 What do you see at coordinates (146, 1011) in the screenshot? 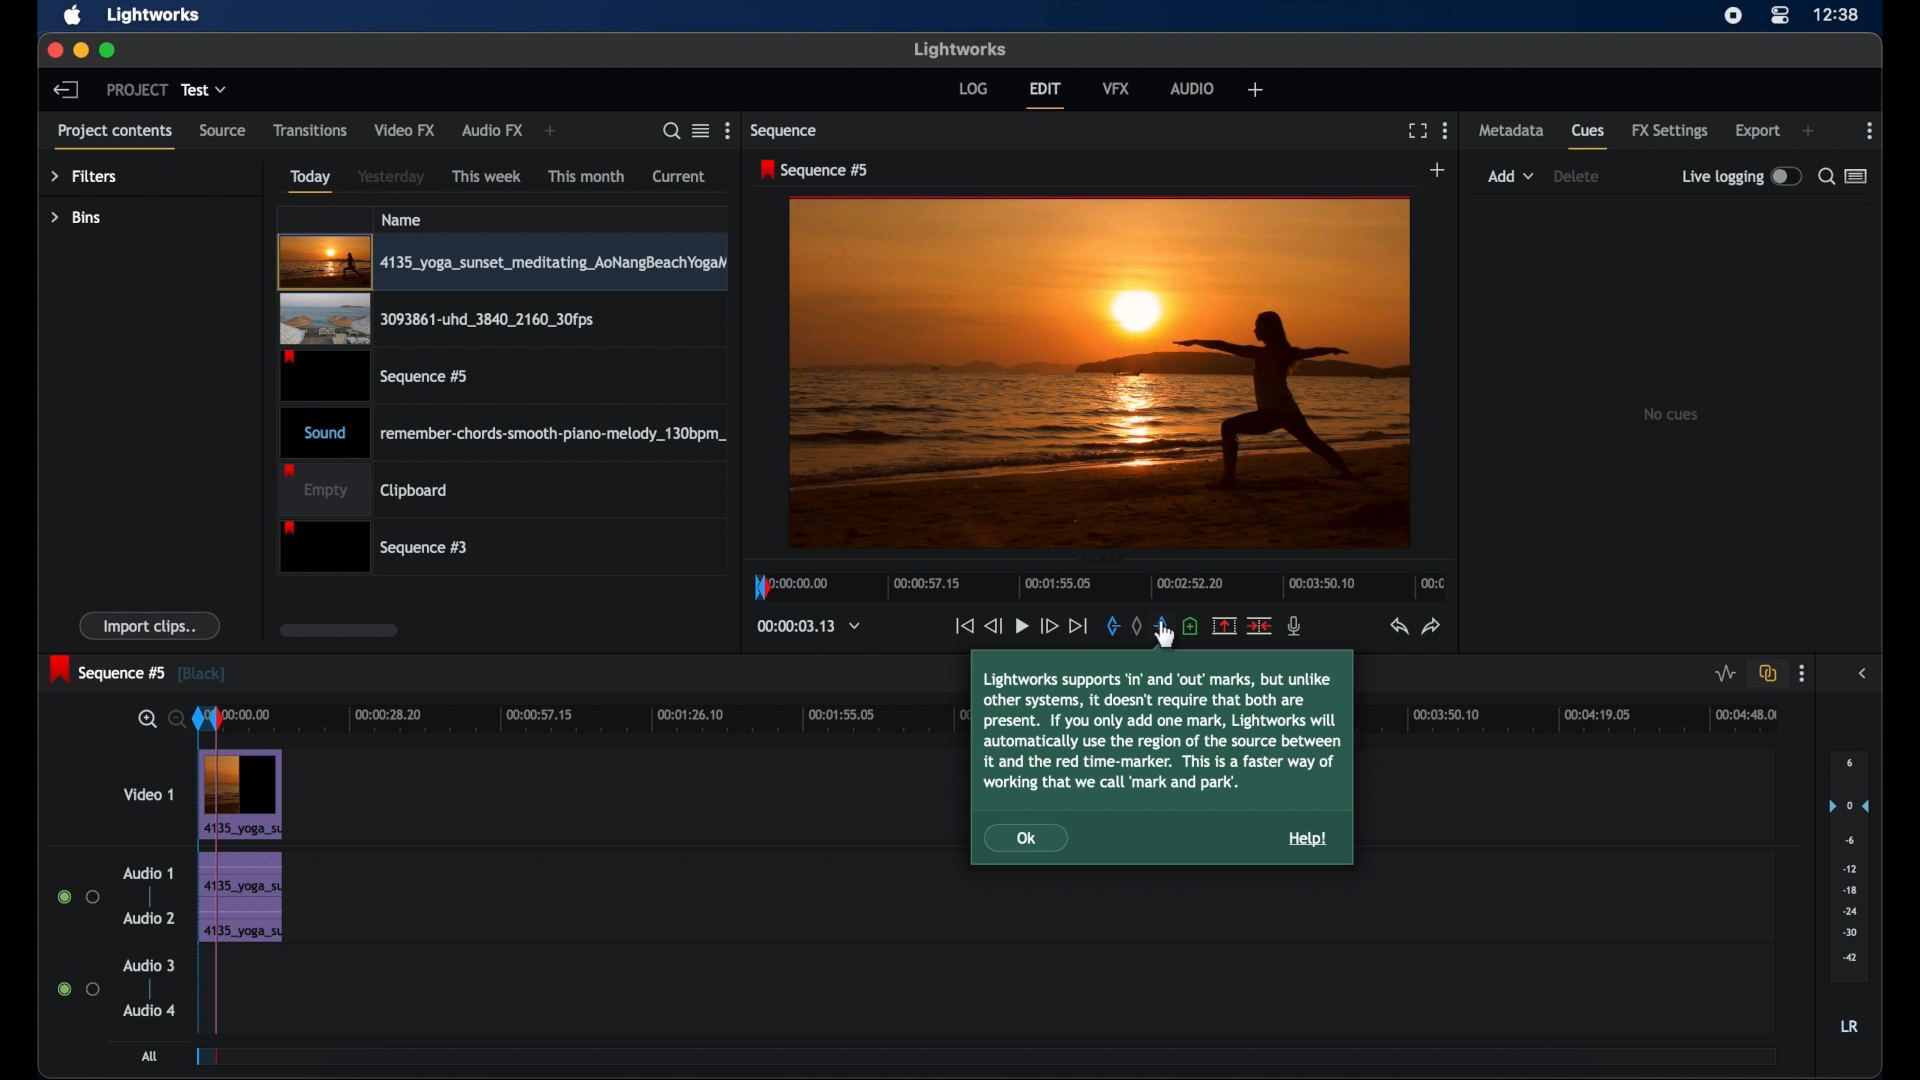
I see `audio 4` at bounding box center [146, 1011].